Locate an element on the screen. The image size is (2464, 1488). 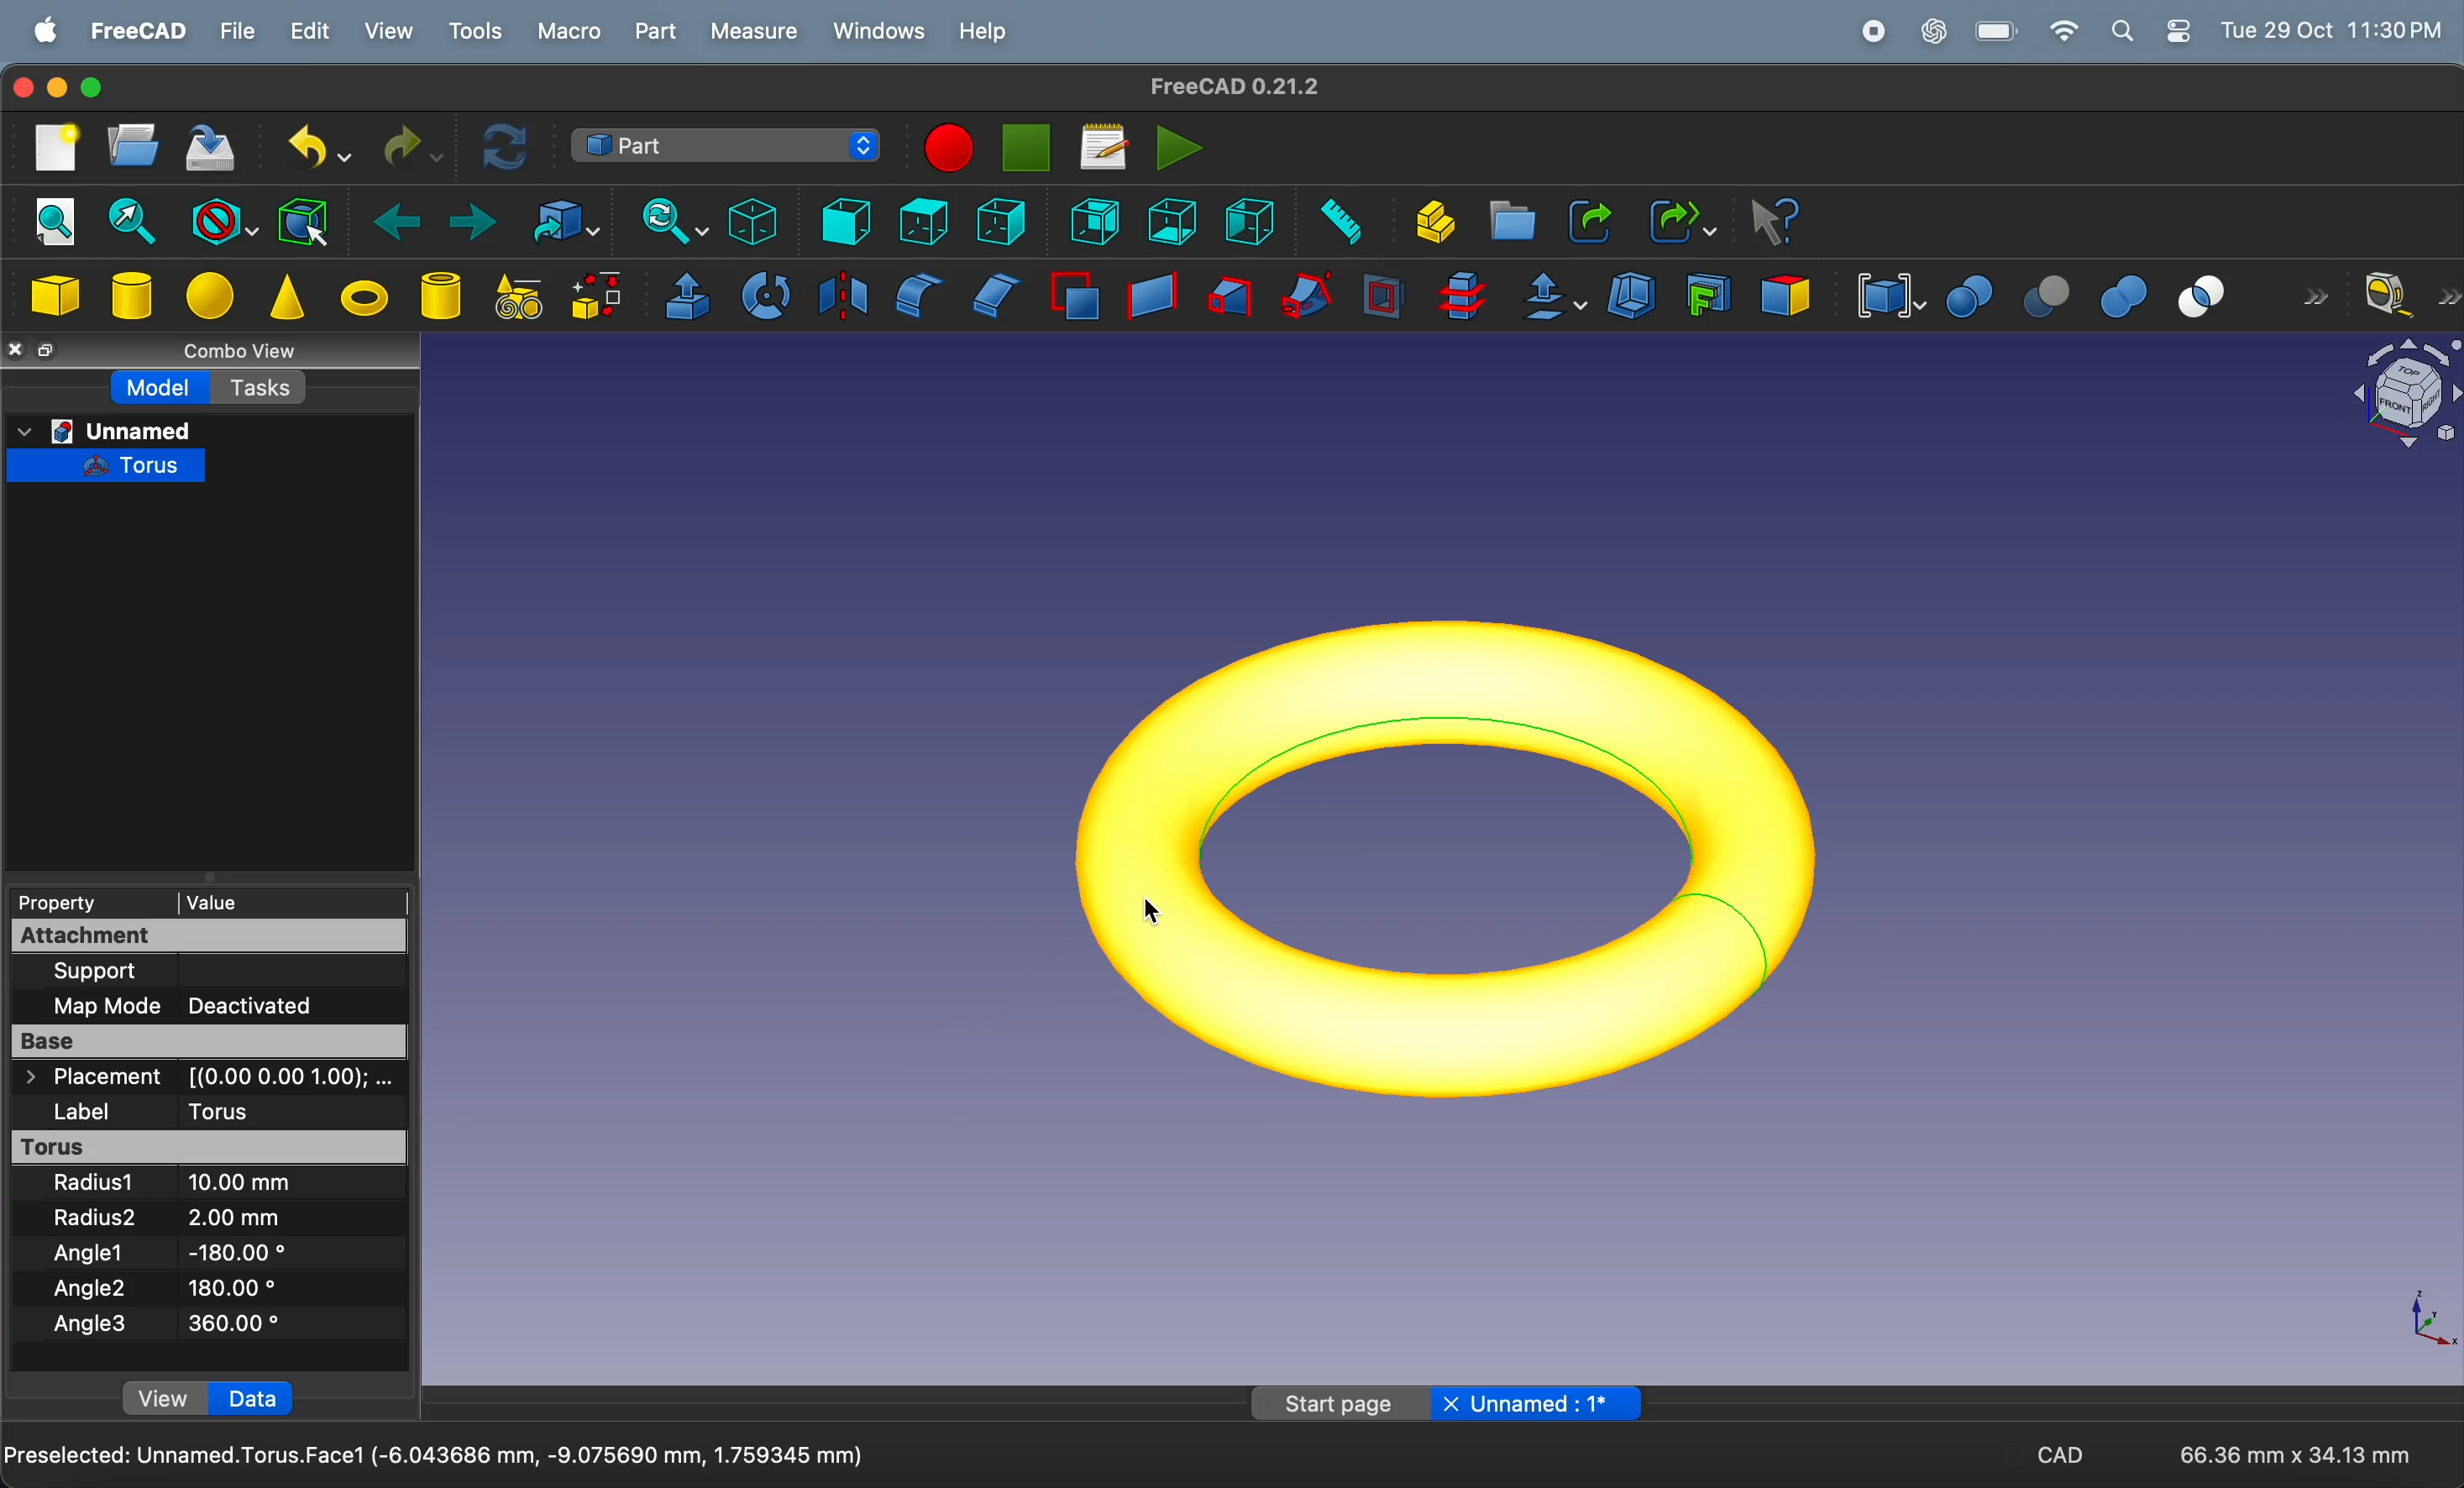
part is located at coordinates (657, 32).